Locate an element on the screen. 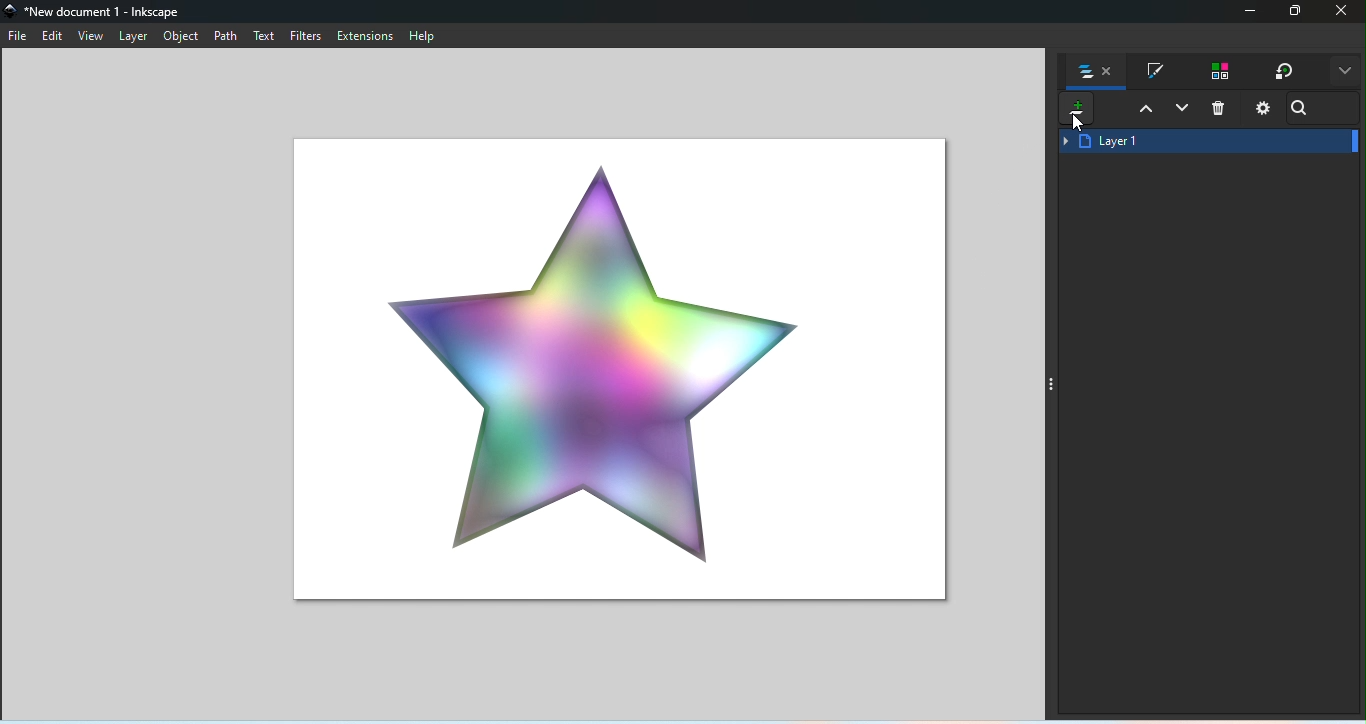 The height and width of the screenshot is (724, 1366). Swatches is located at coordinates (1217, 72).